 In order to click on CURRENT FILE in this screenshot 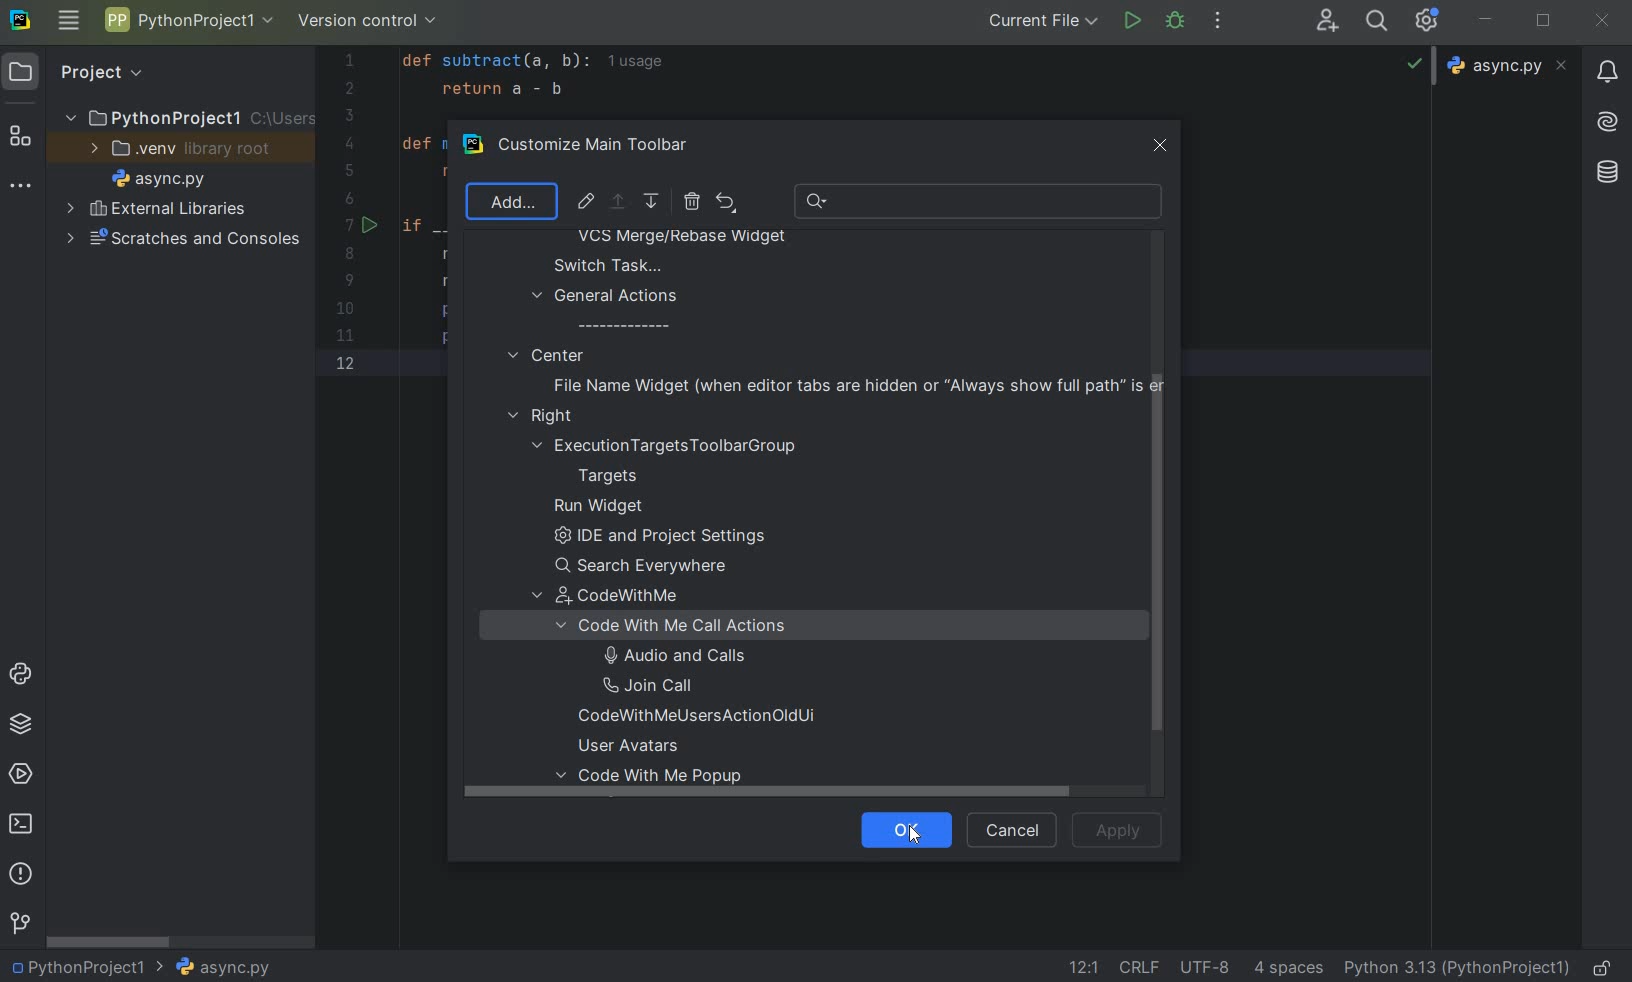, I will do `click(1043, 20)`.